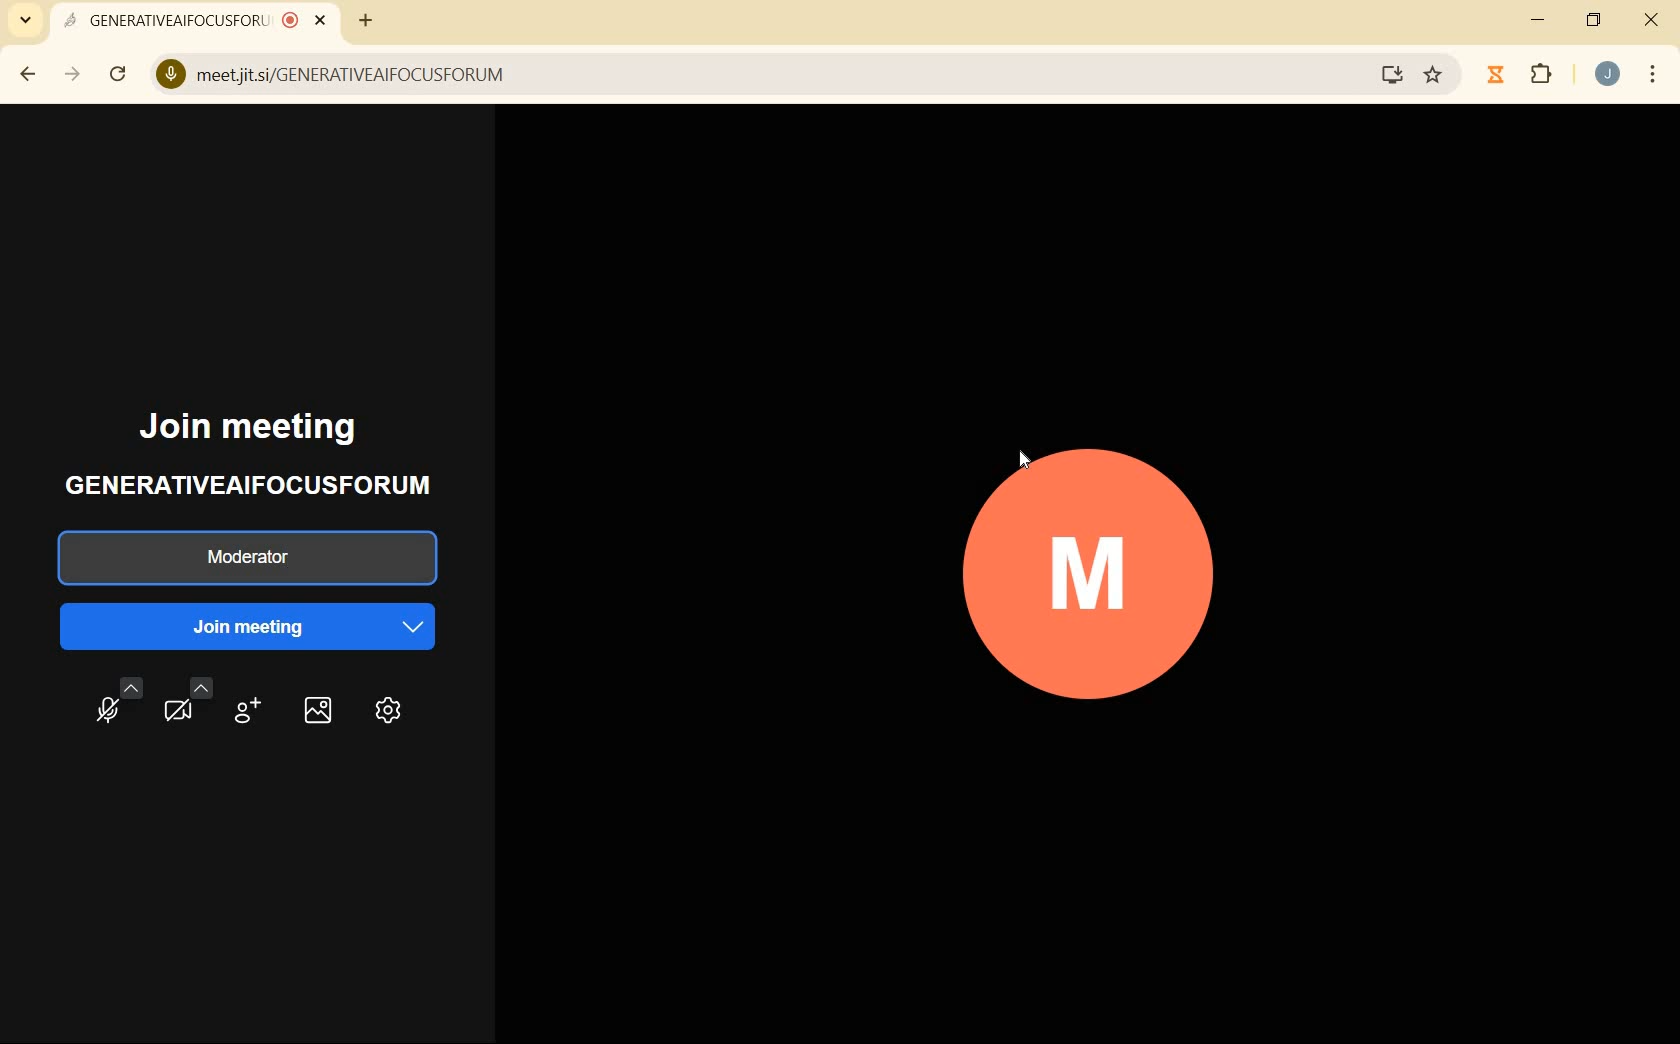 This screenshot has width=1680, height=1044. I want to click on RELOAD, so click(118, 74).